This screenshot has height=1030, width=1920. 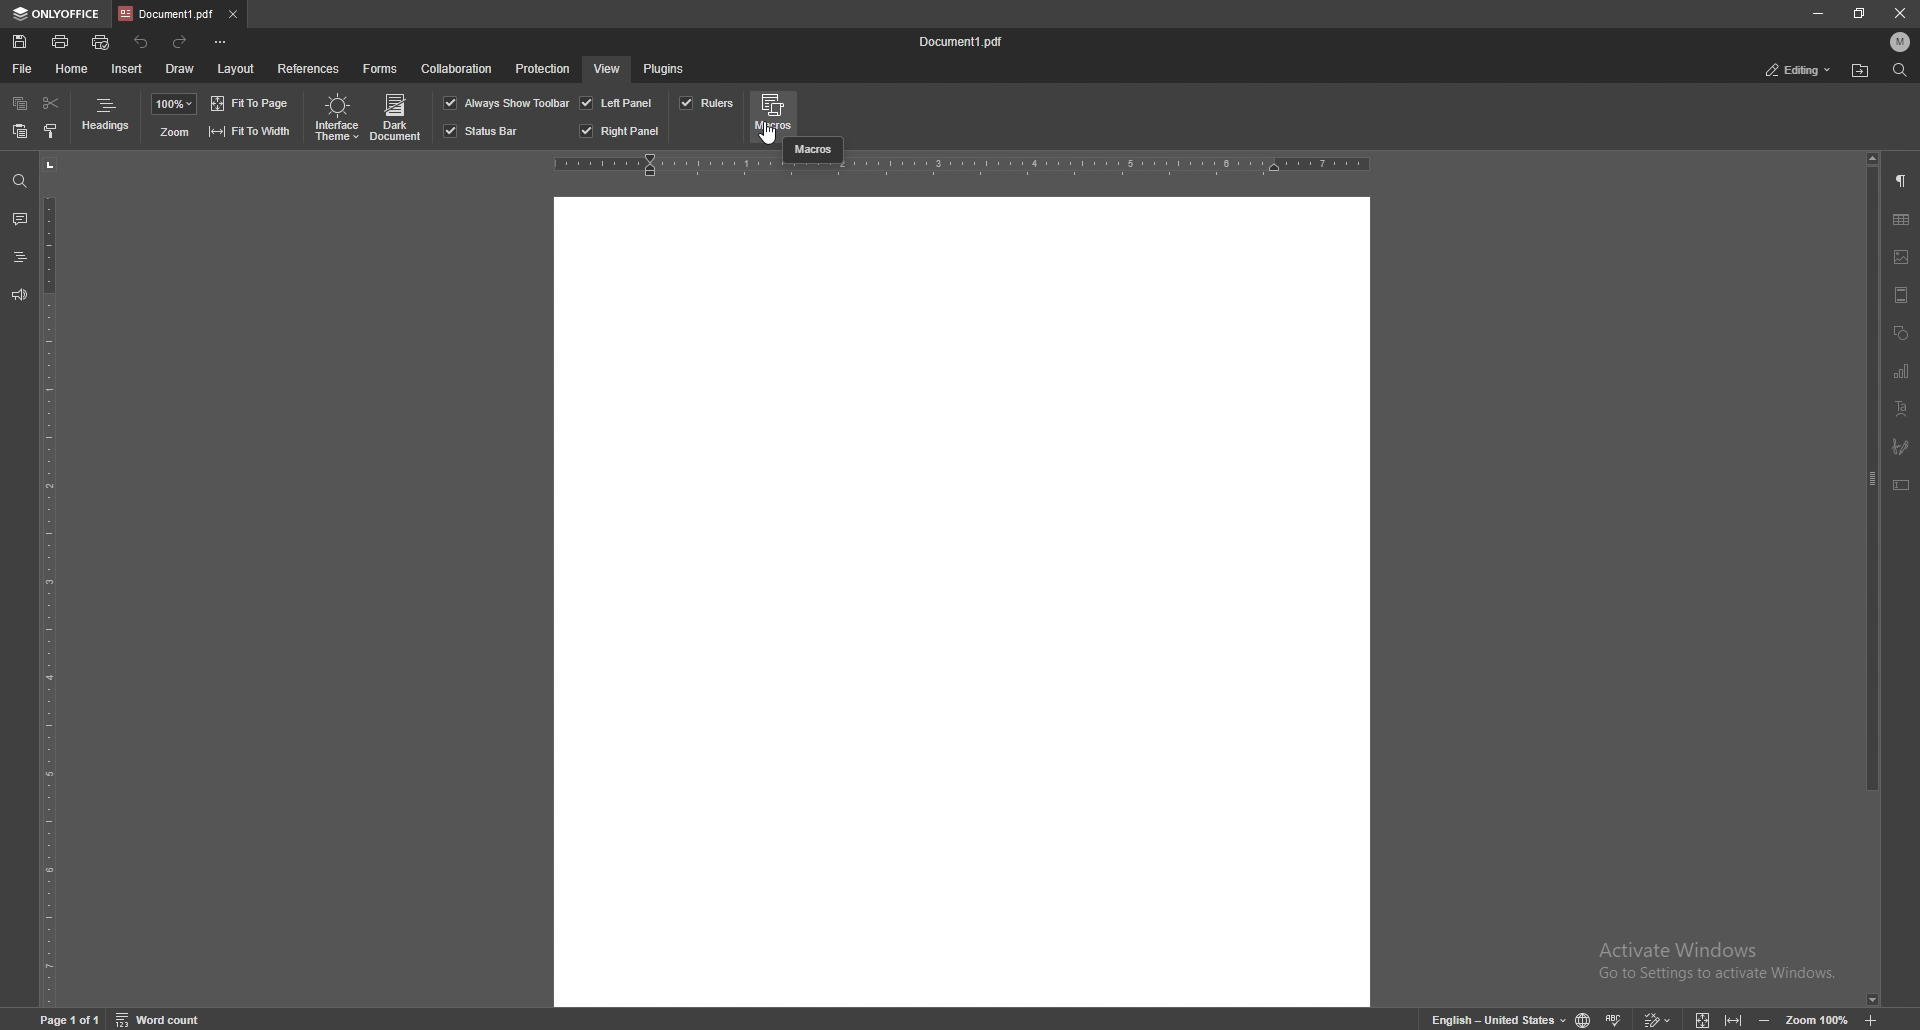 I want to click on file name, so click(x=966, y=43).